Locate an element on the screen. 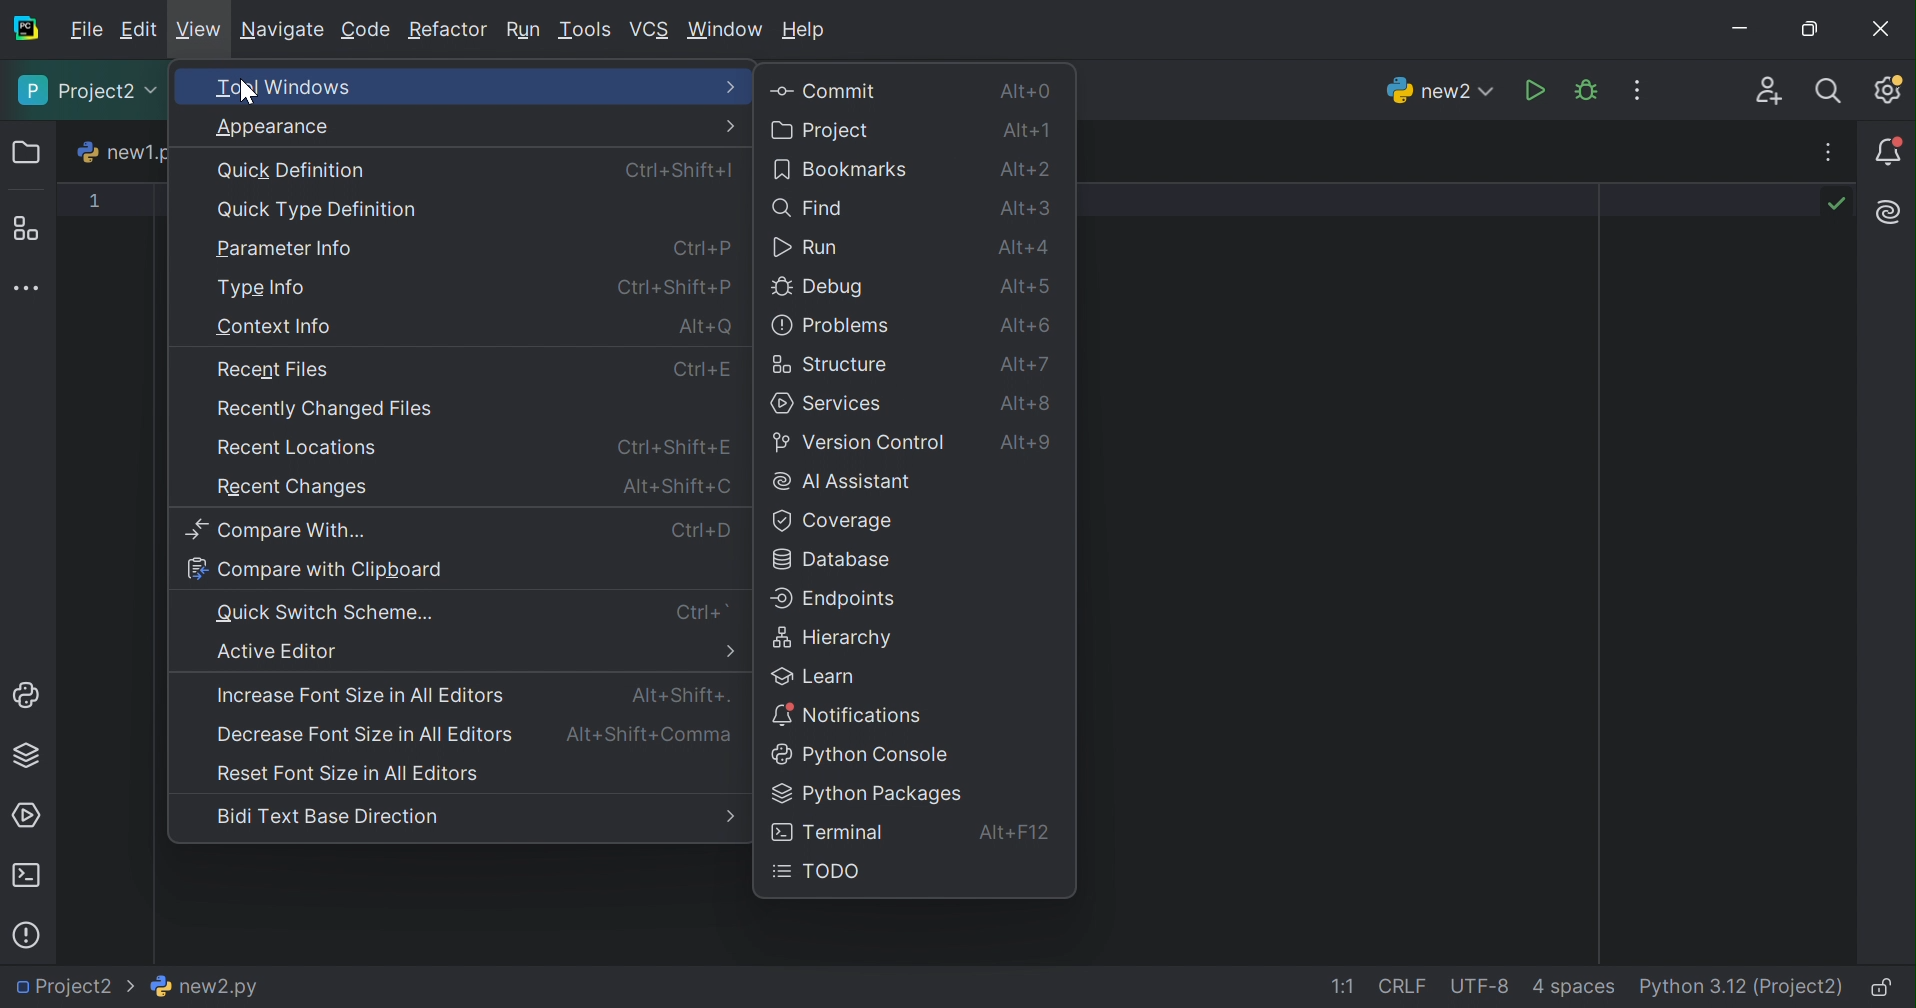 Image resolution: width=1916 pixels, height=1008 pixels. Project2 is located at coordinates (88, 91).